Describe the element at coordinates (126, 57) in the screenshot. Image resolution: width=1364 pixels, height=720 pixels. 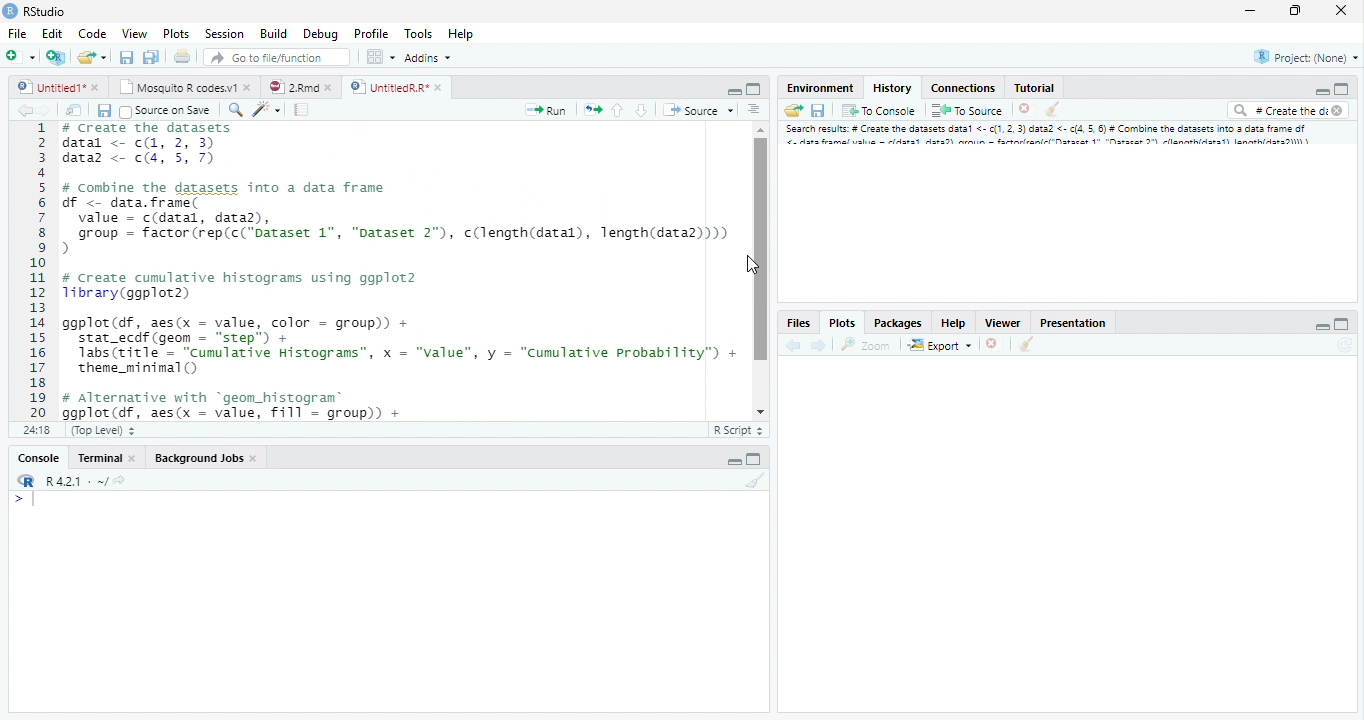
I see `Save` at that location.